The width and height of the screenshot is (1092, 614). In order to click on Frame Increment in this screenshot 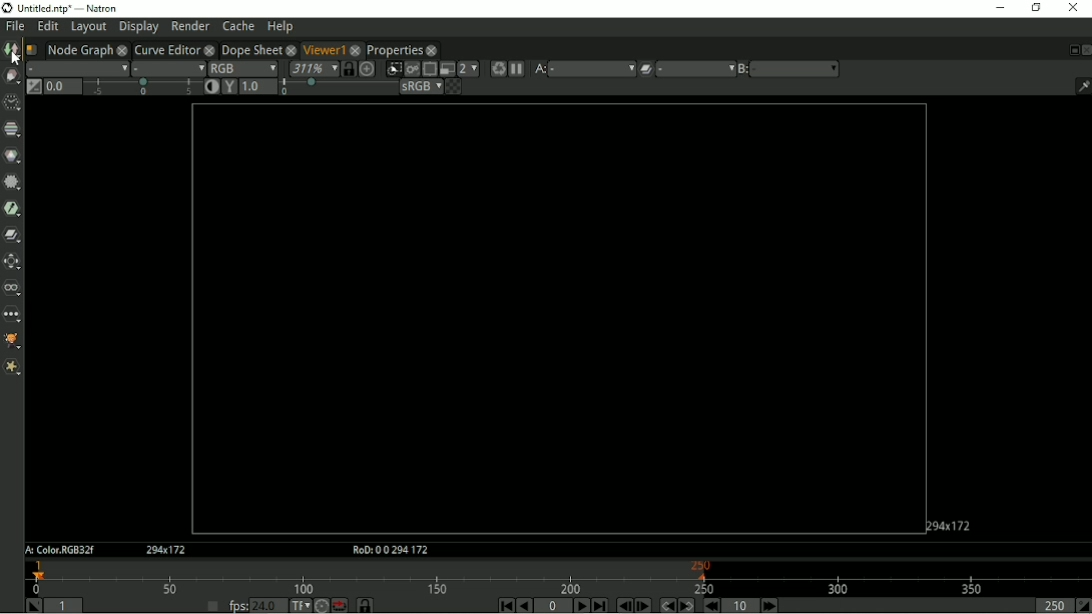, I will do `click(738, 605)`.